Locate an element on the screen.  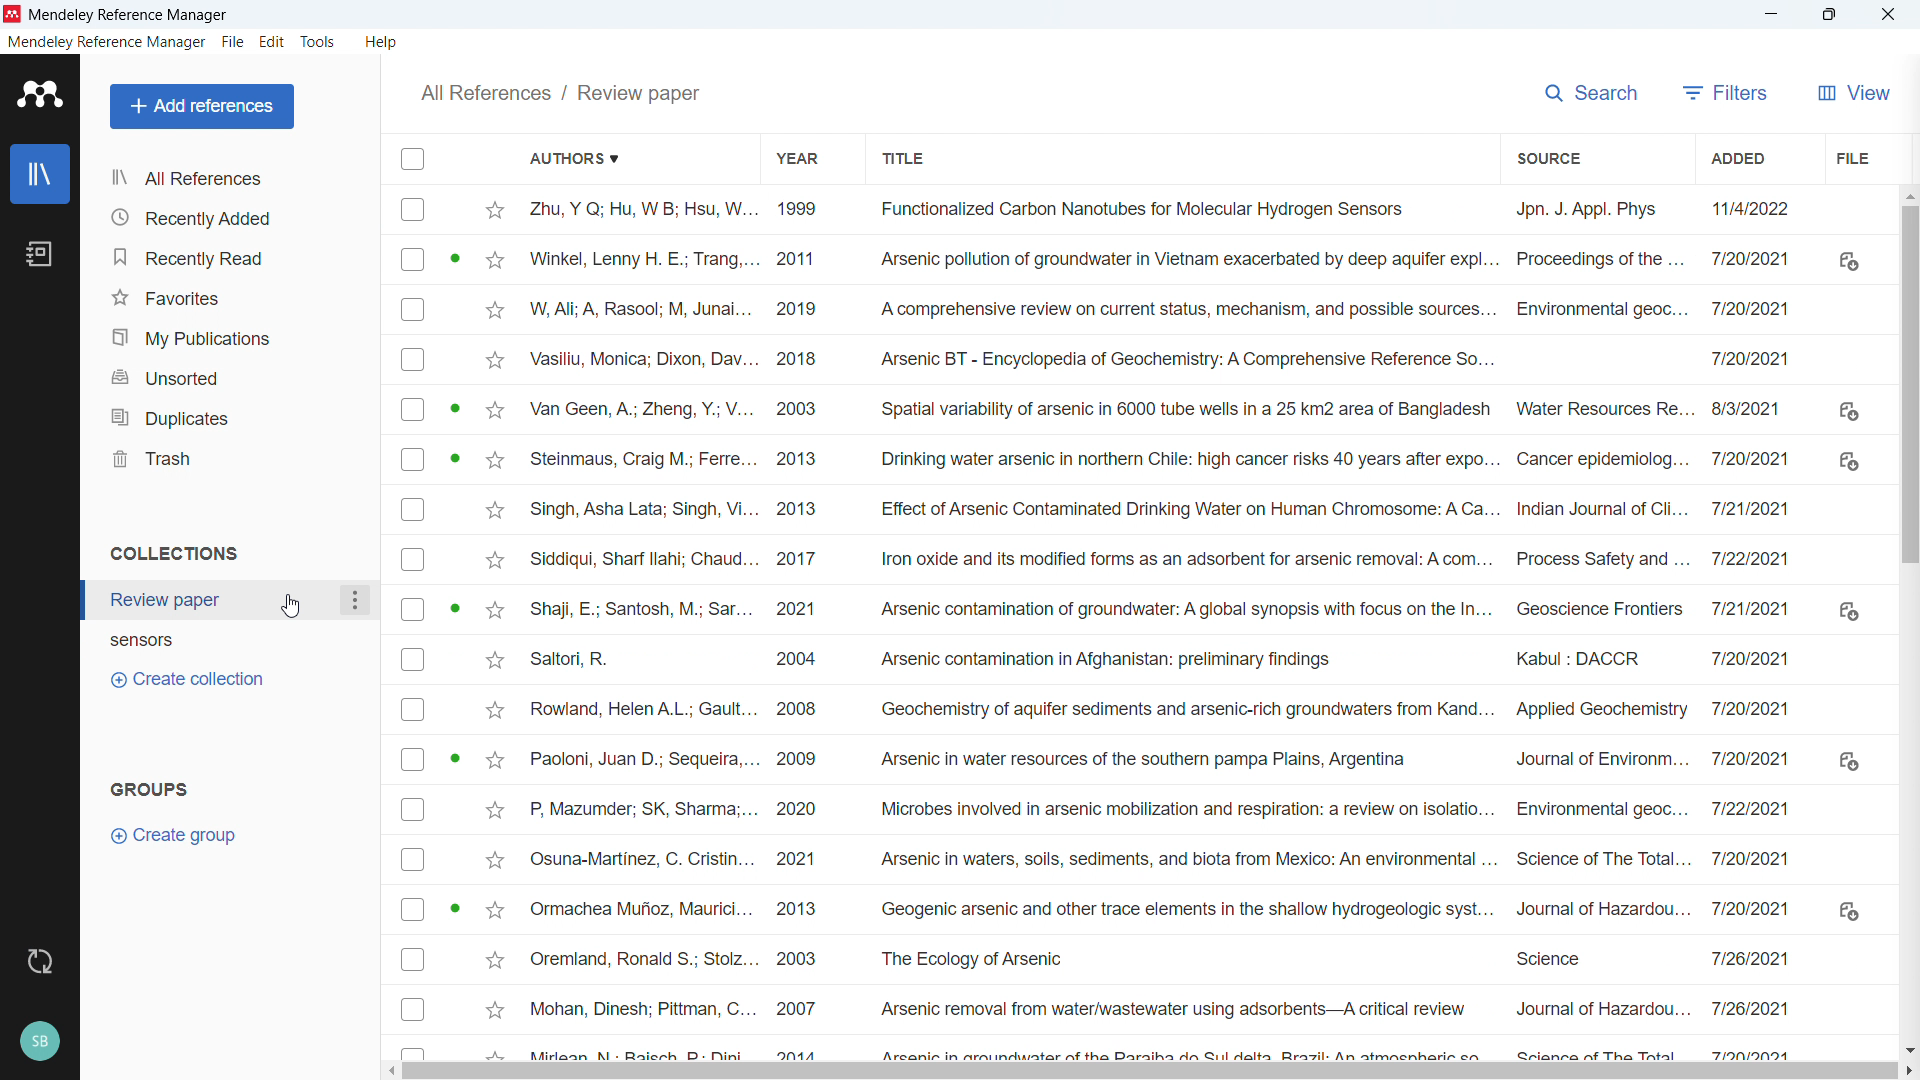
Select individual entries  is located at coordinates (416, 623).